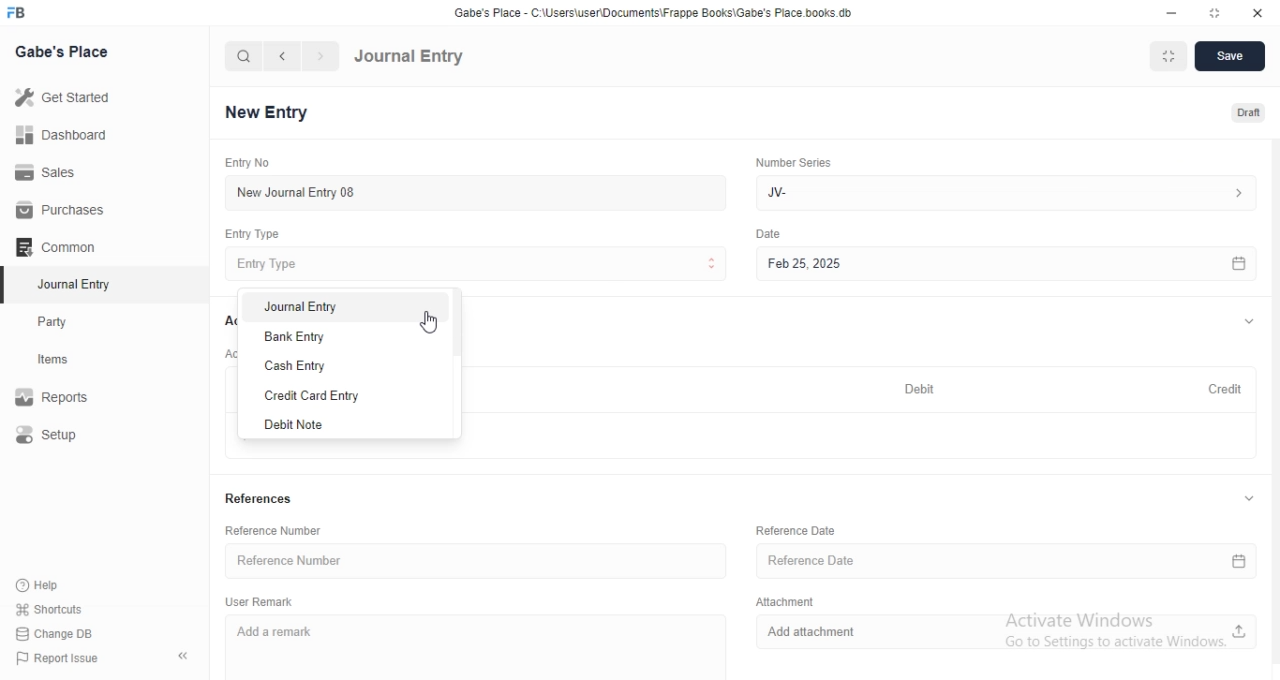 The height and width of the screenshot is (680, 1280). What do you see at coordinates (63, 584) in the screenshot?
I see `Help` at bounding box center [63, 584].